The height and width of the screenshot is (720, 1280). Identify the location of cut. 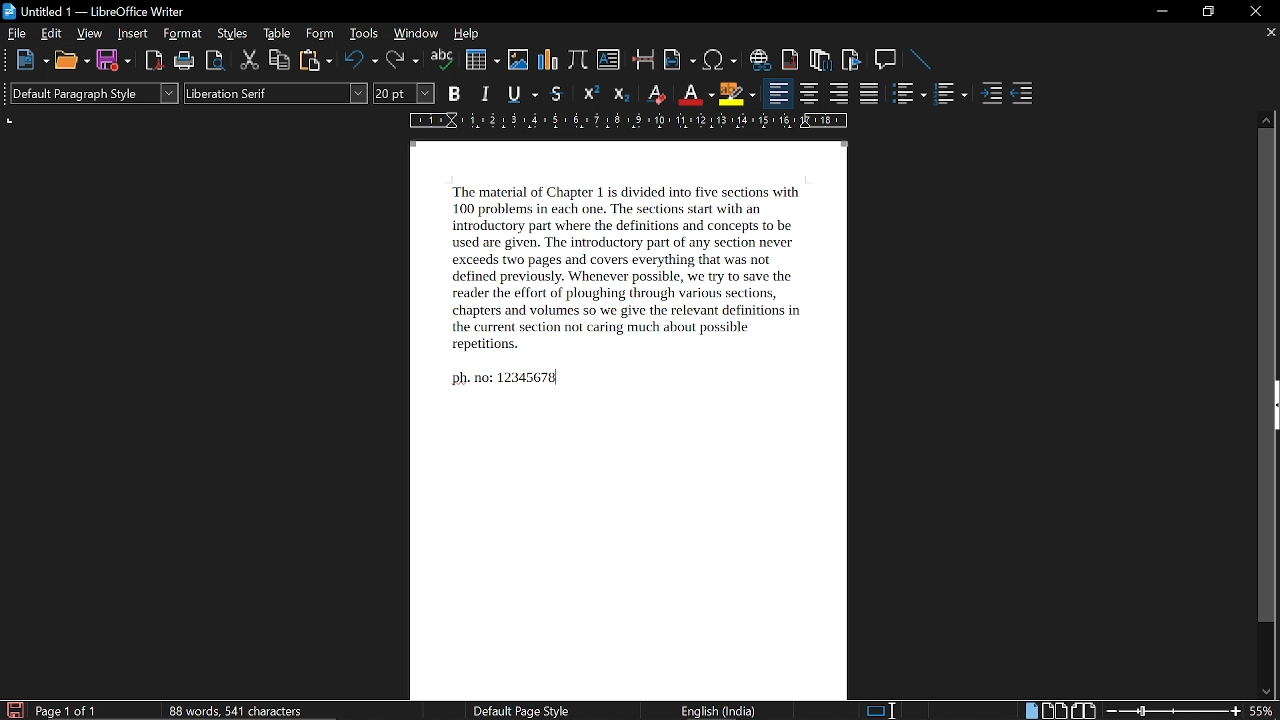
(250, 61).